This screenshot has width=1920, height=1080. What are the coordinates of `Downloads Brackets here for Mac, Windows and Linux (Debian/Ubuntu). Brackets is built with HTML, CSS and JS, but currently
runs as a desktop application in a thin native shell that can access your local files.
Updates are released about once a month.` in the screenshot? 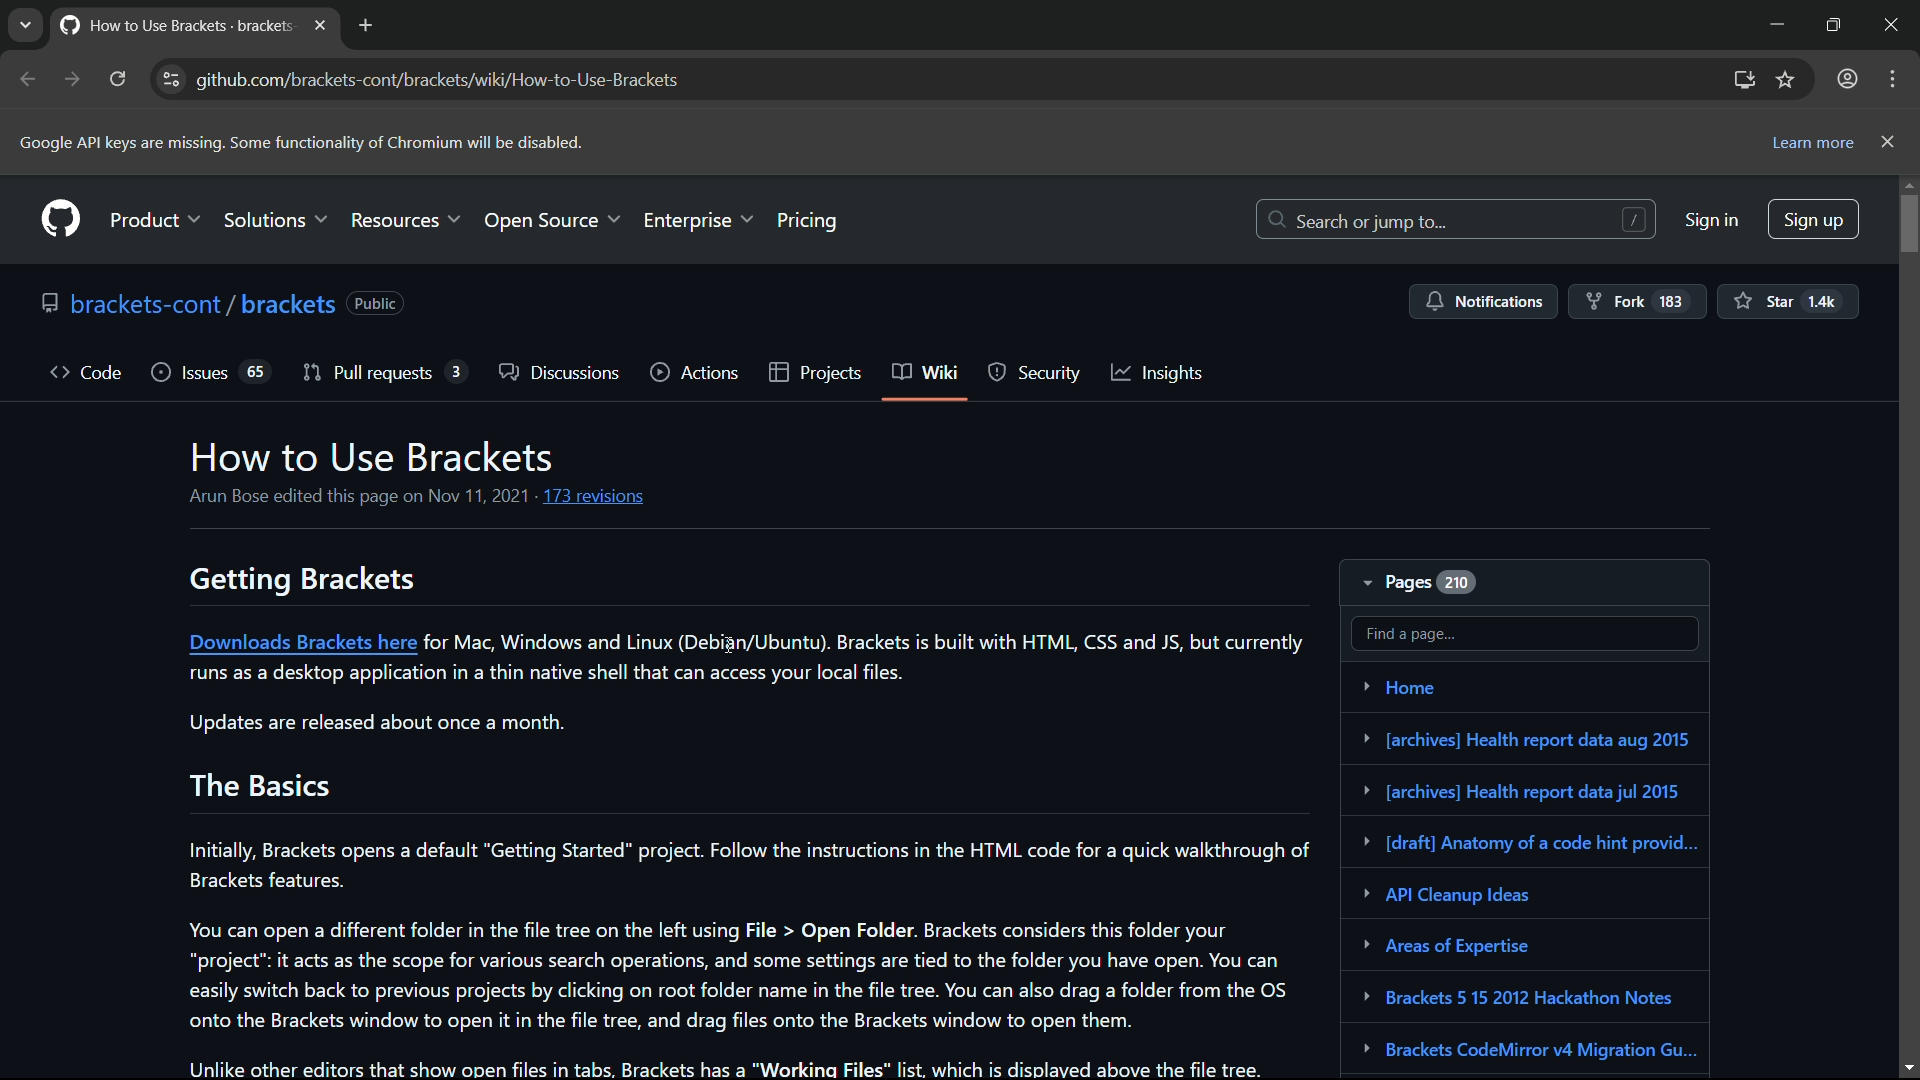 It's located at (750, 682).